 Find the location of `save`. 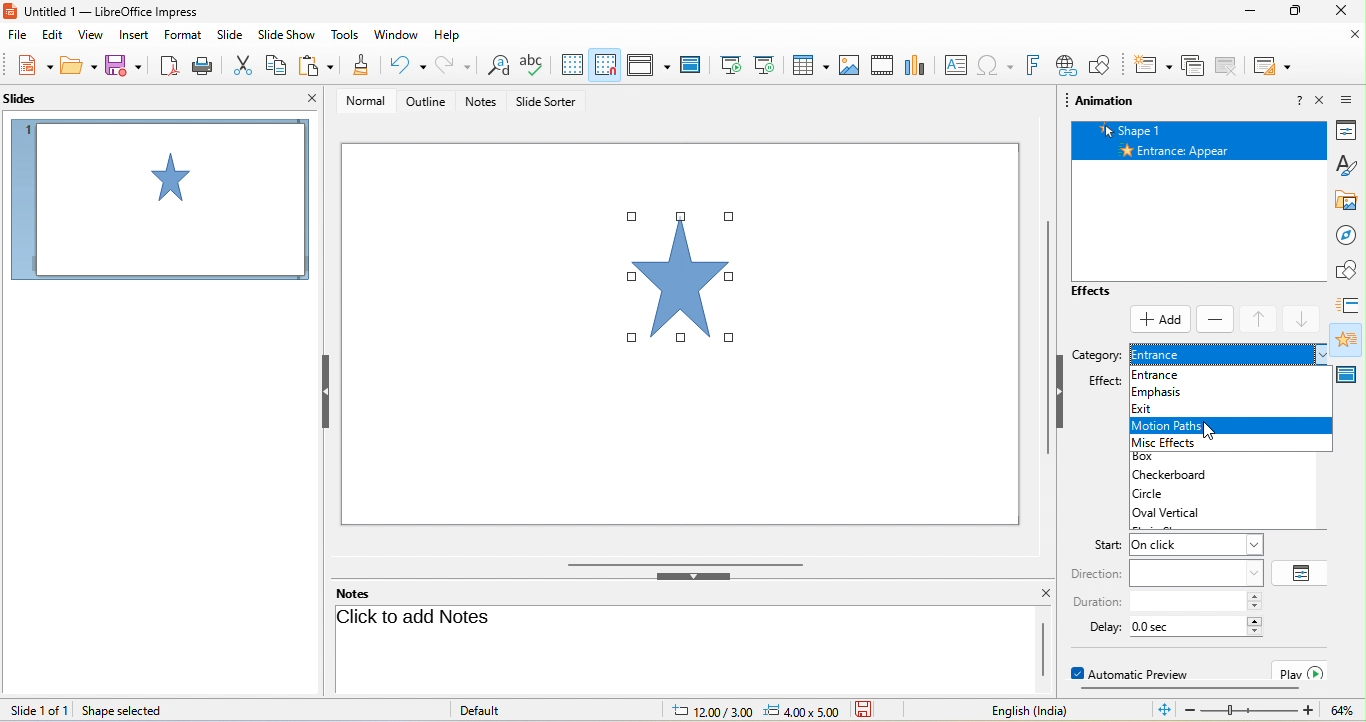

save is located at coordinates (123, 66).